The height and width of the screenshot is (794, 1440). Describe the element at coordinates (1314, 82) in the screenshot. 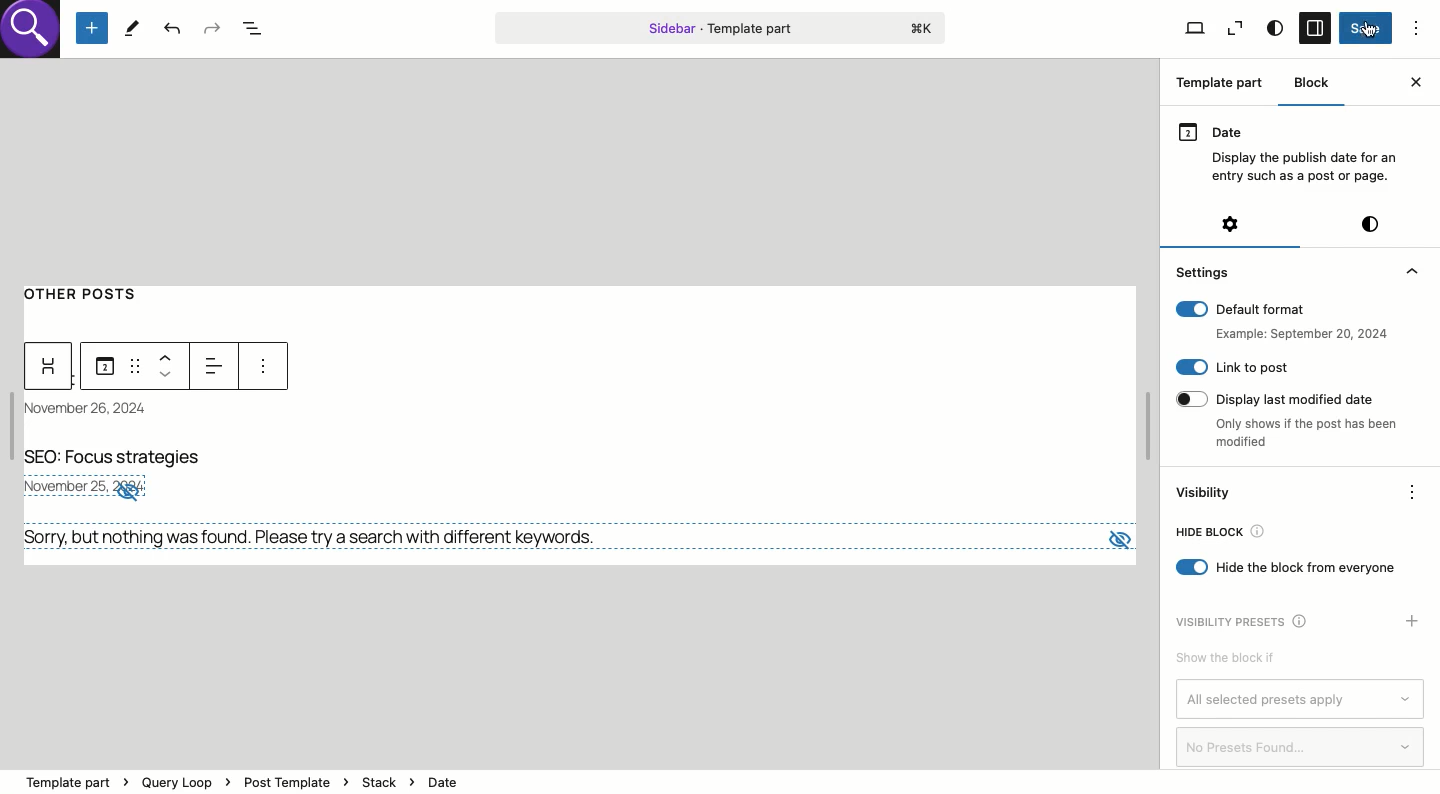

I see `Block ` at that location.